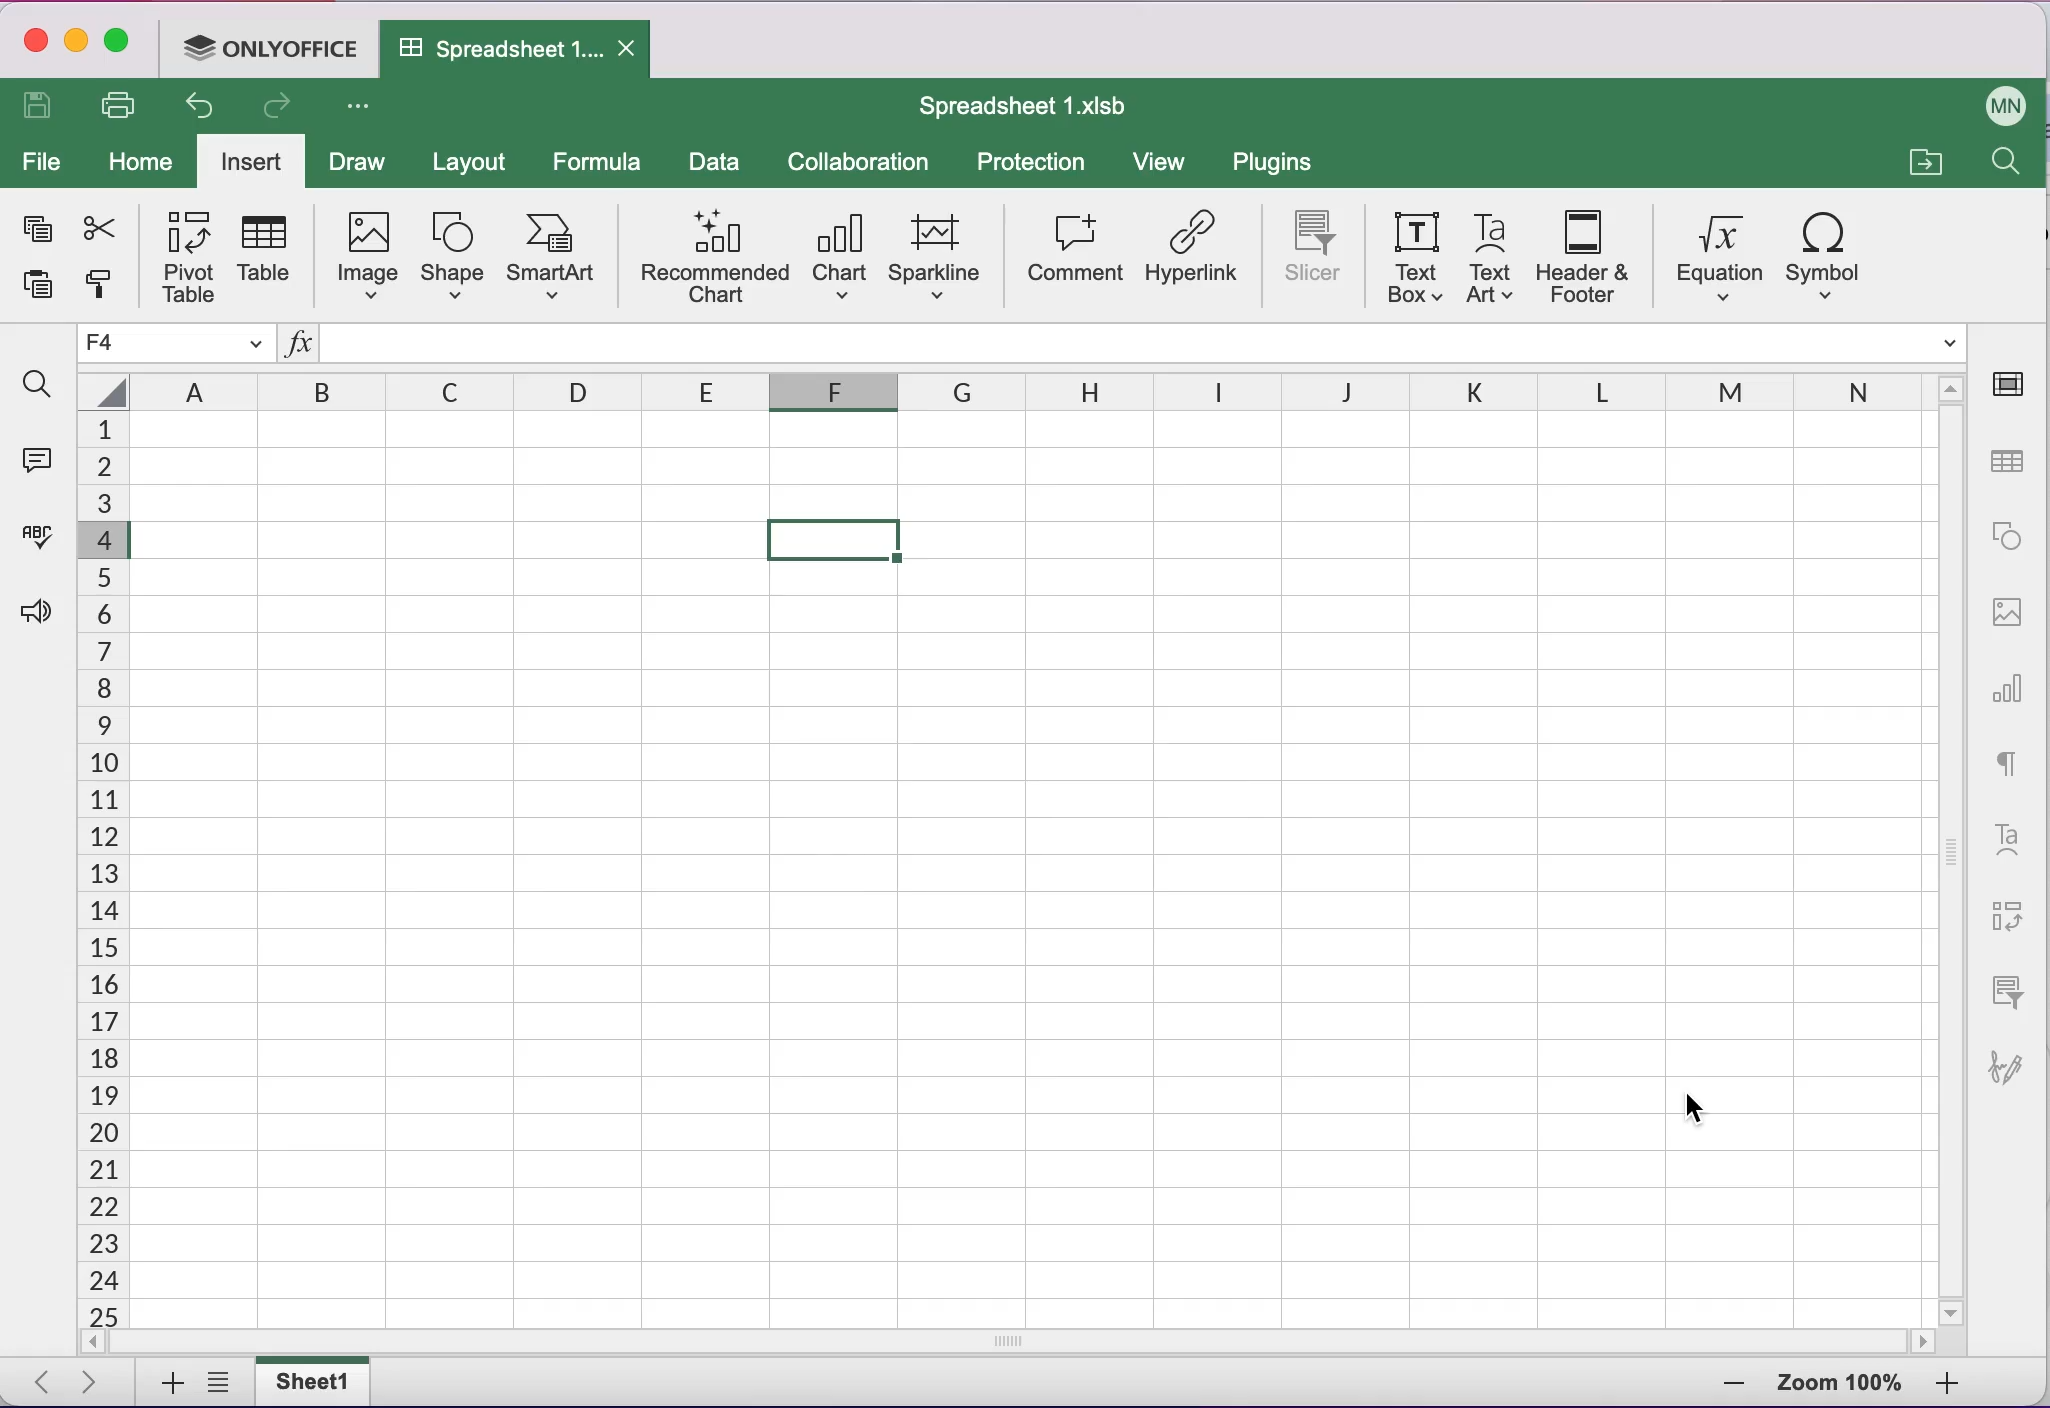  I want to click on onlyoffice, so click(266, 51).